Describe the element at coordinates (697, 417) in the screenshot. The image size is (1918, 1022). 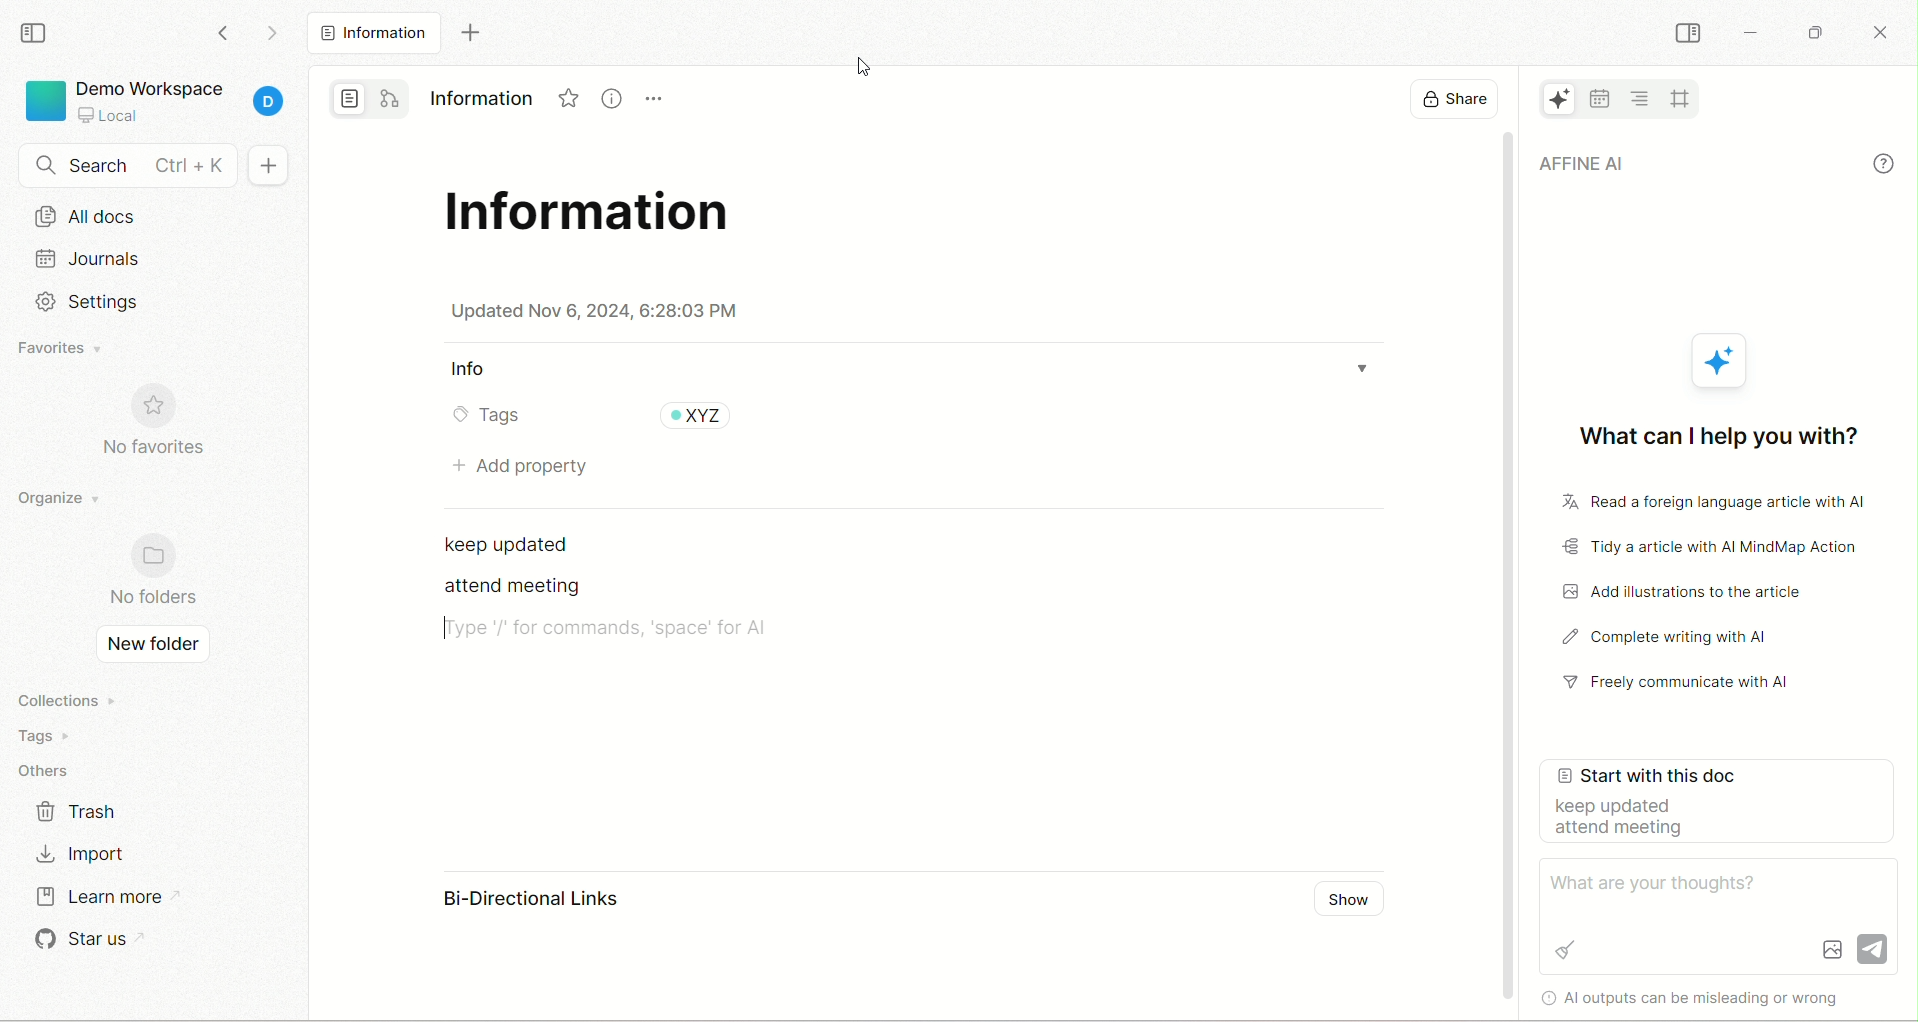
I see `XYZ` at that location.